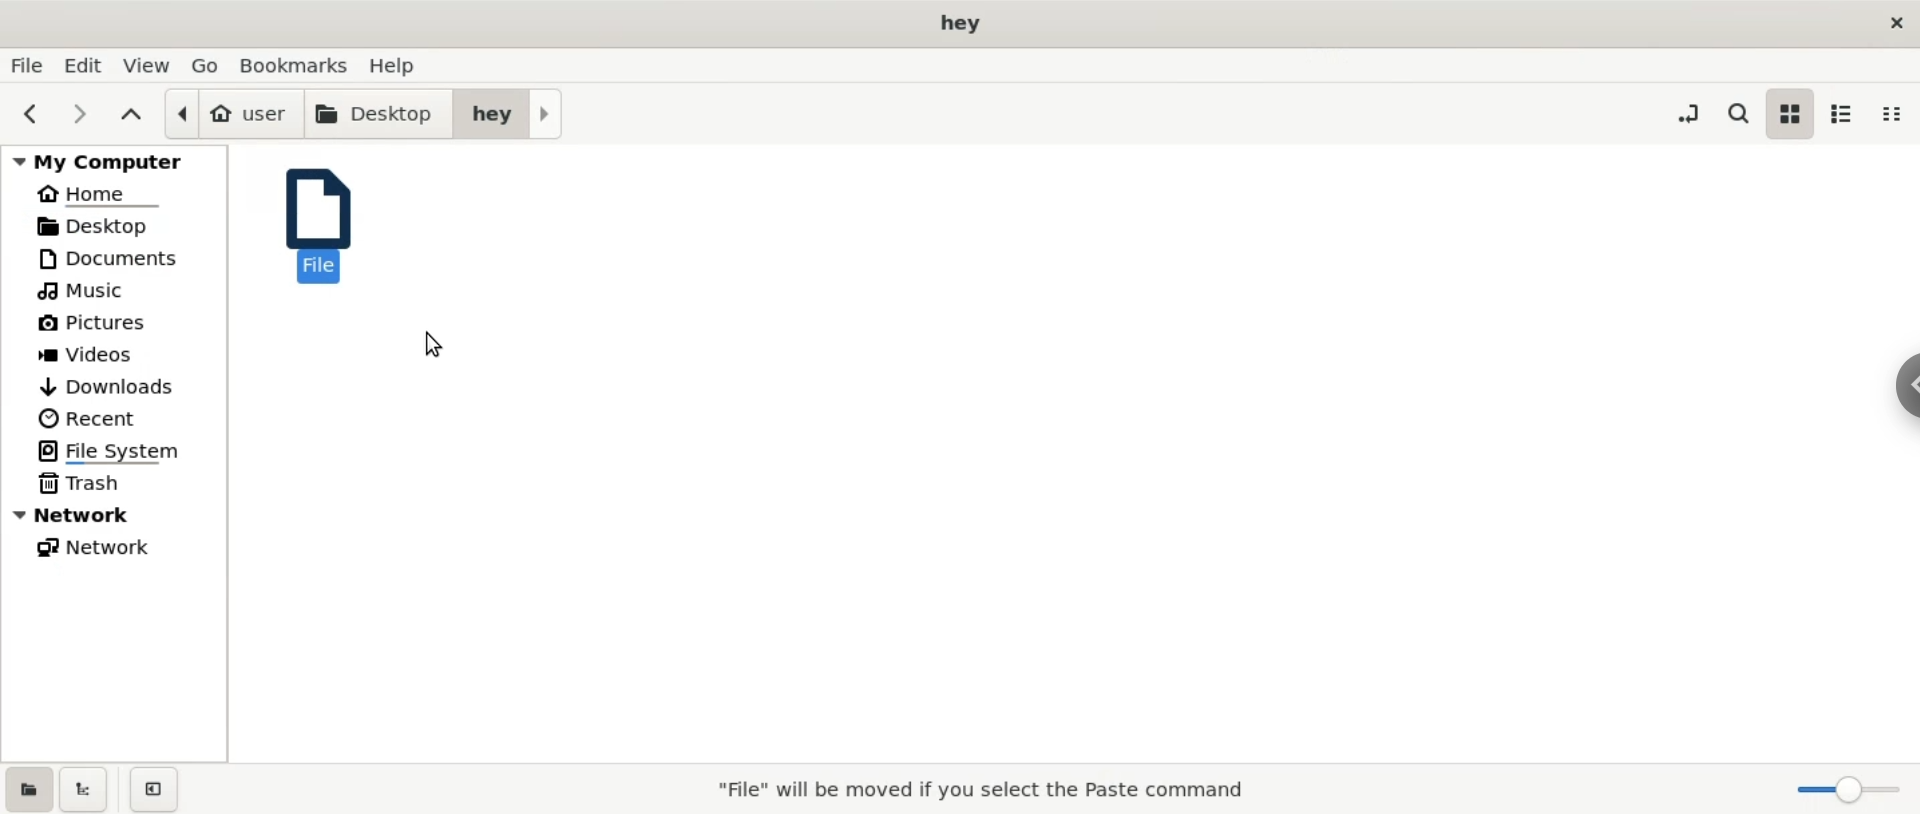  What do you see at coordinates (121, 288) in the screenshot?
I see `music` at bounding box center [121, 288].